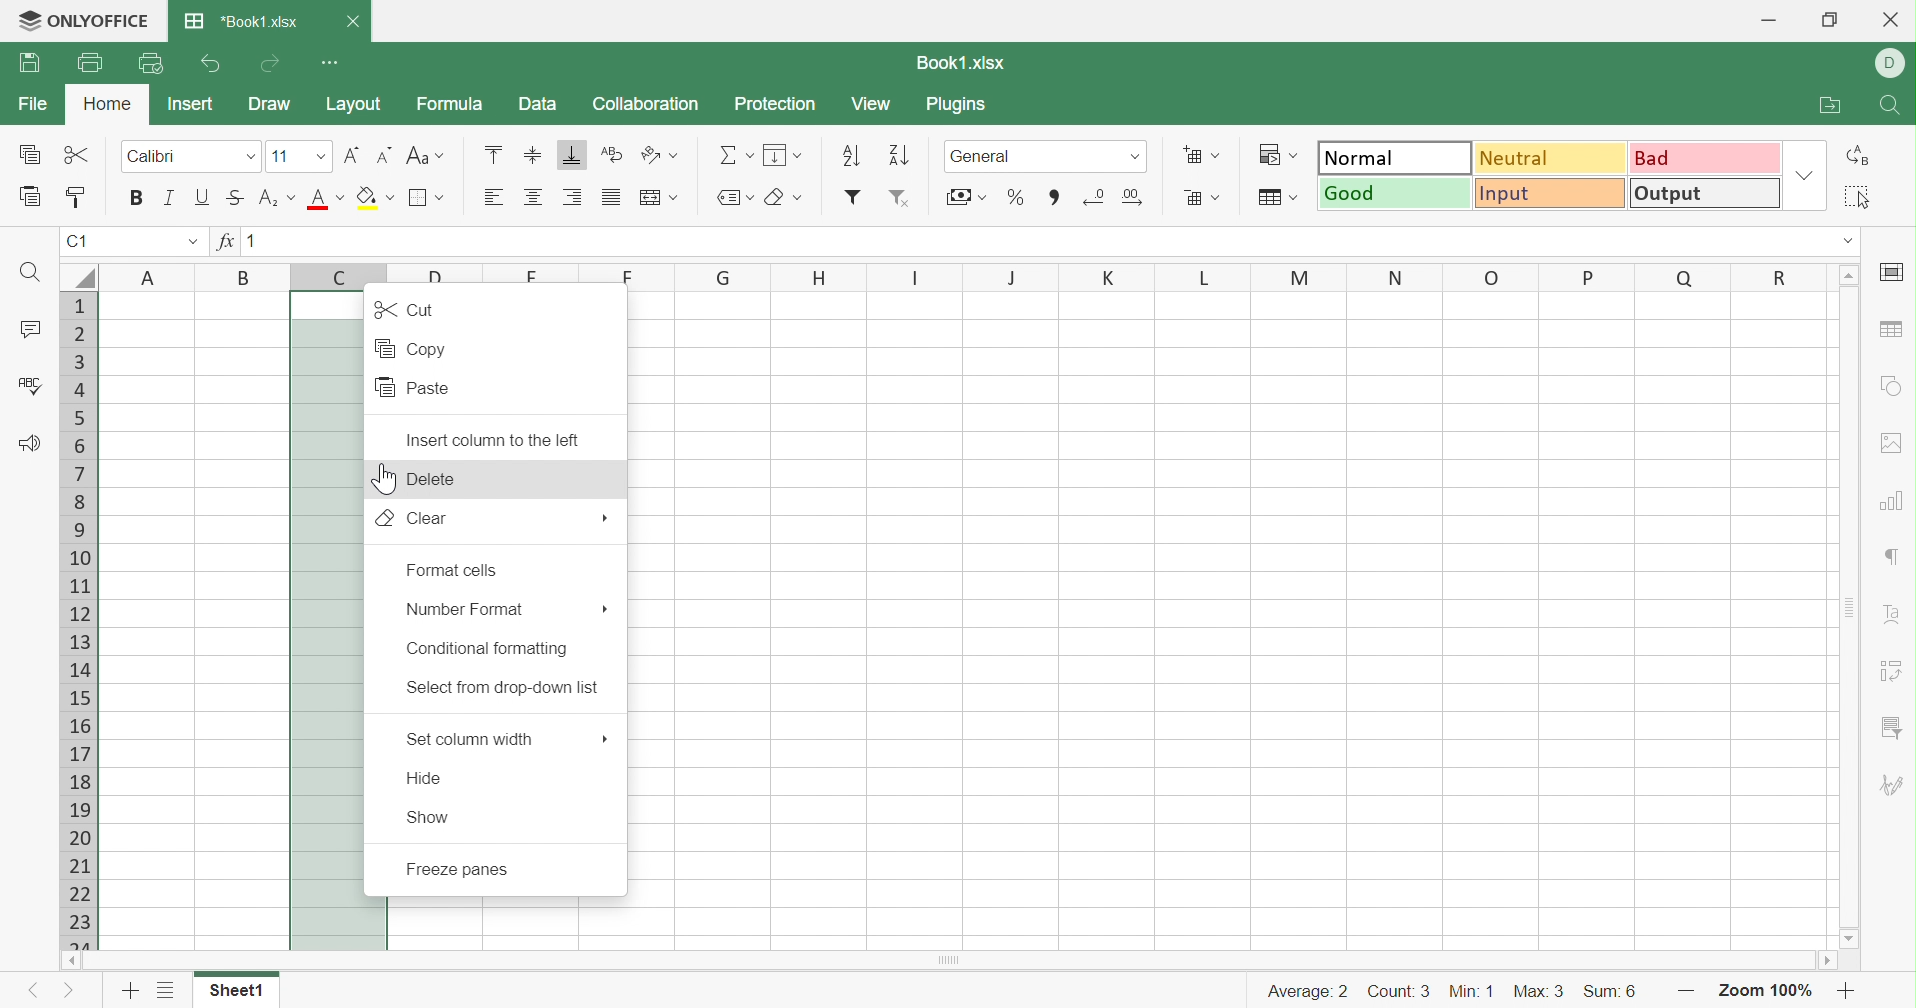 Image resolution: width=1916 pixels, height=1008 pixels. Describe the element at coordinates (416, 387) in the screenshot. I see `Paste` at that location.